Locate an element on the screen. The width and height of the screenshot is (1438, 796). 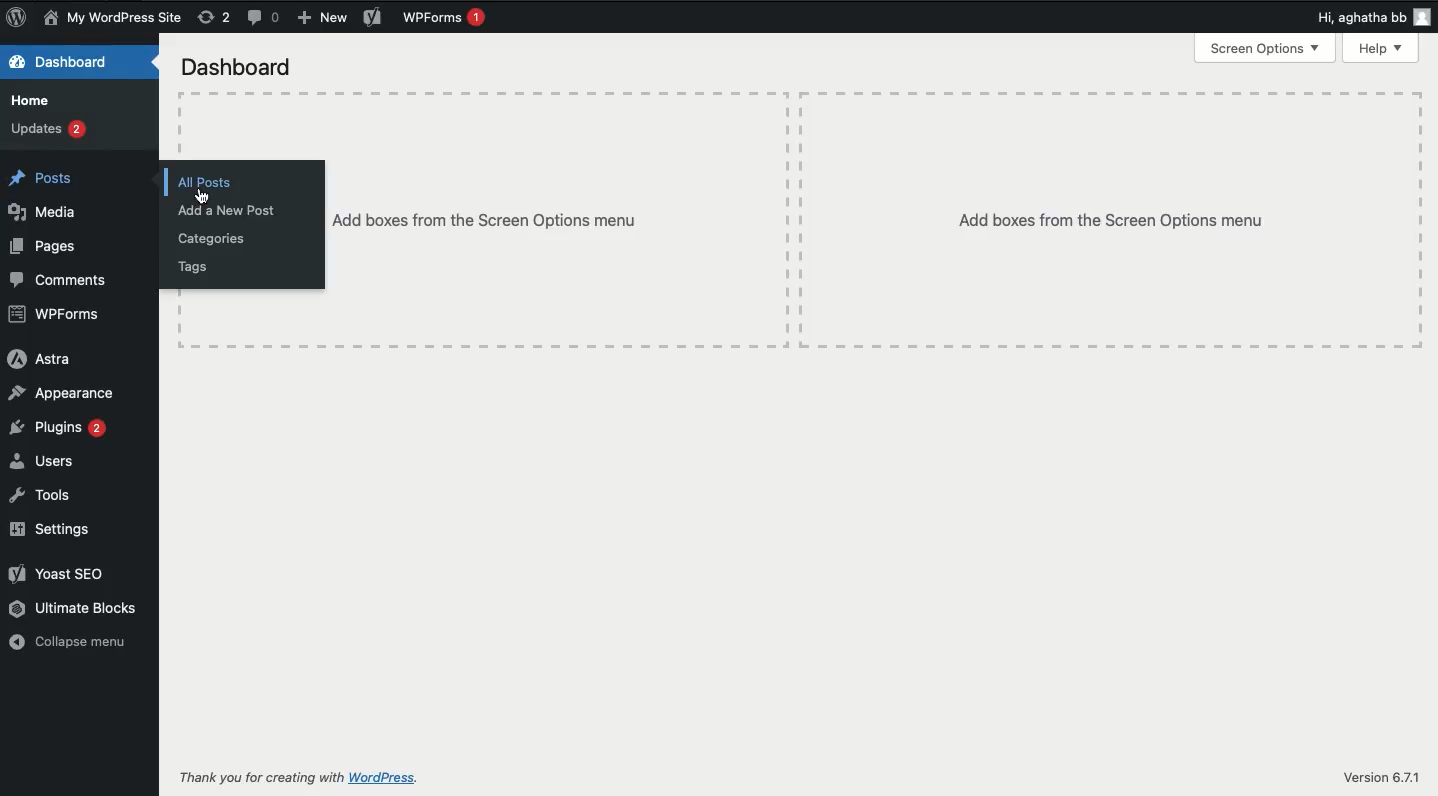
Add new post is located at coordinates (230, 211).